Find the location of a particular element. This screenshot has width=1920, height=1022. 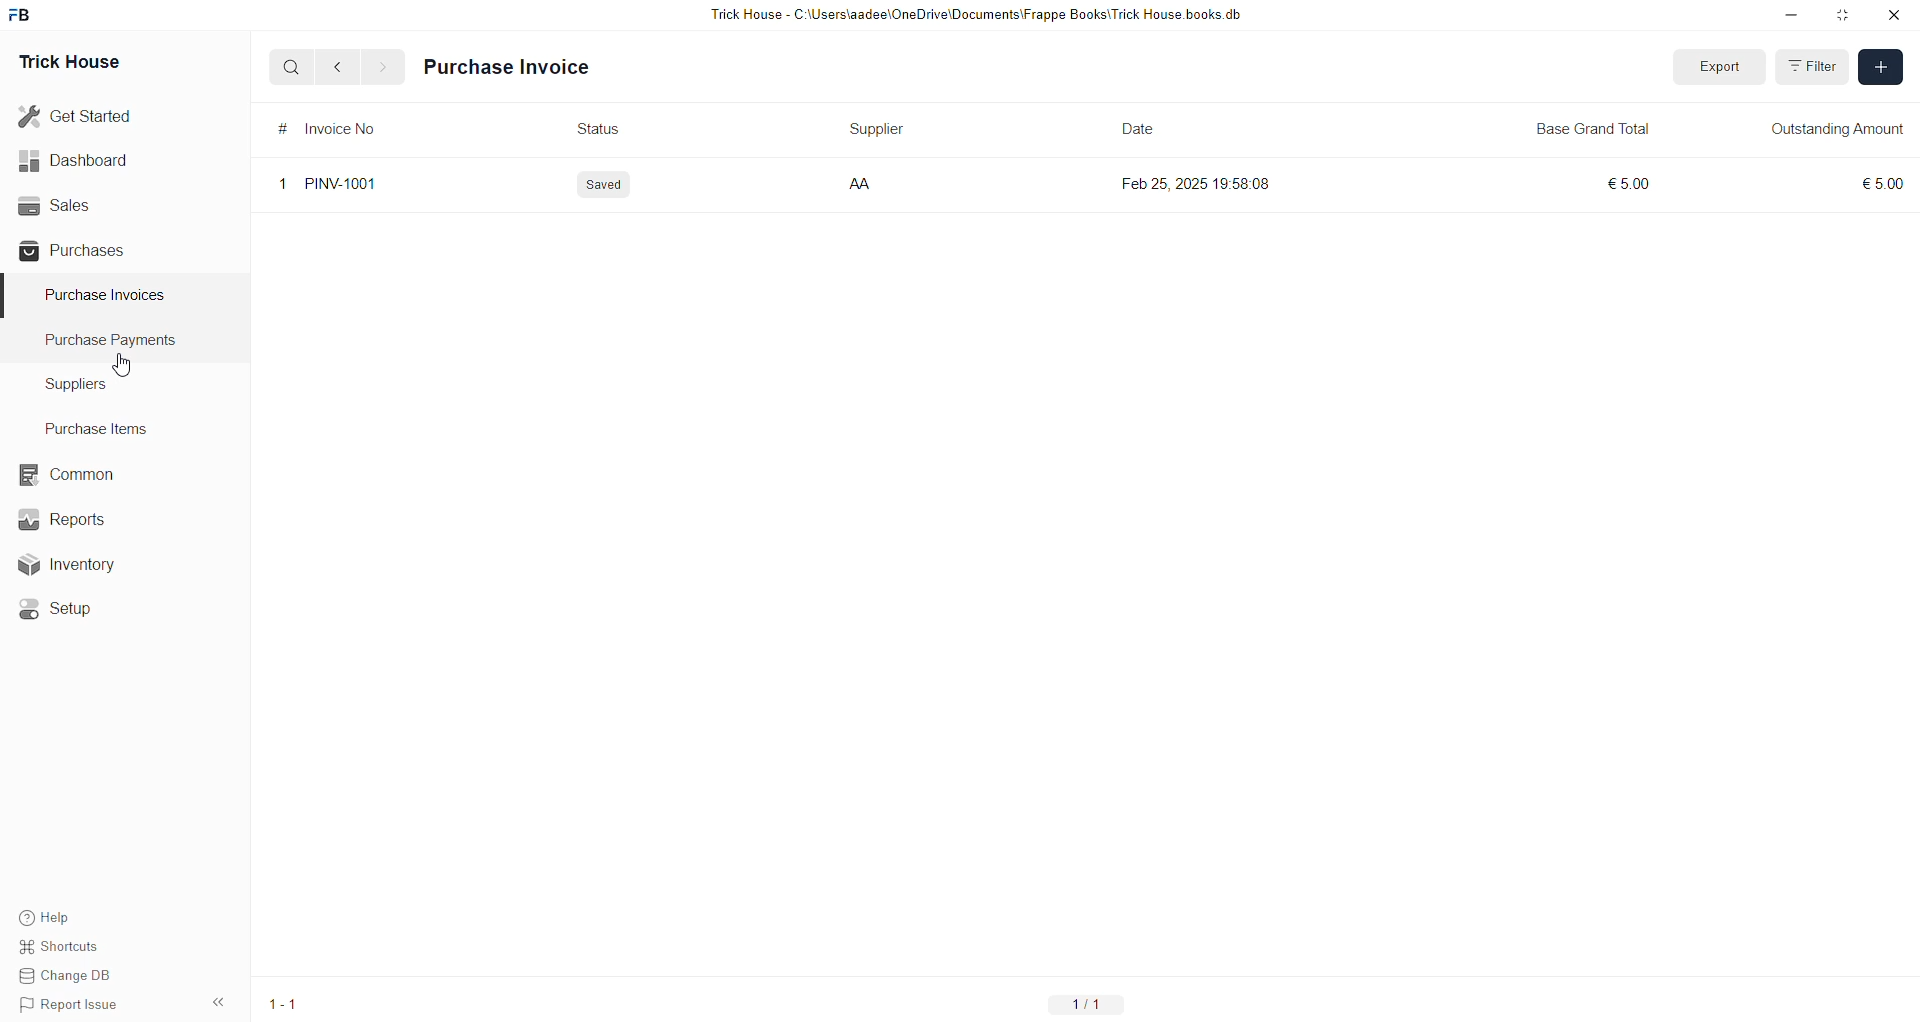

1/1 is located at coordinates (1091, 996).